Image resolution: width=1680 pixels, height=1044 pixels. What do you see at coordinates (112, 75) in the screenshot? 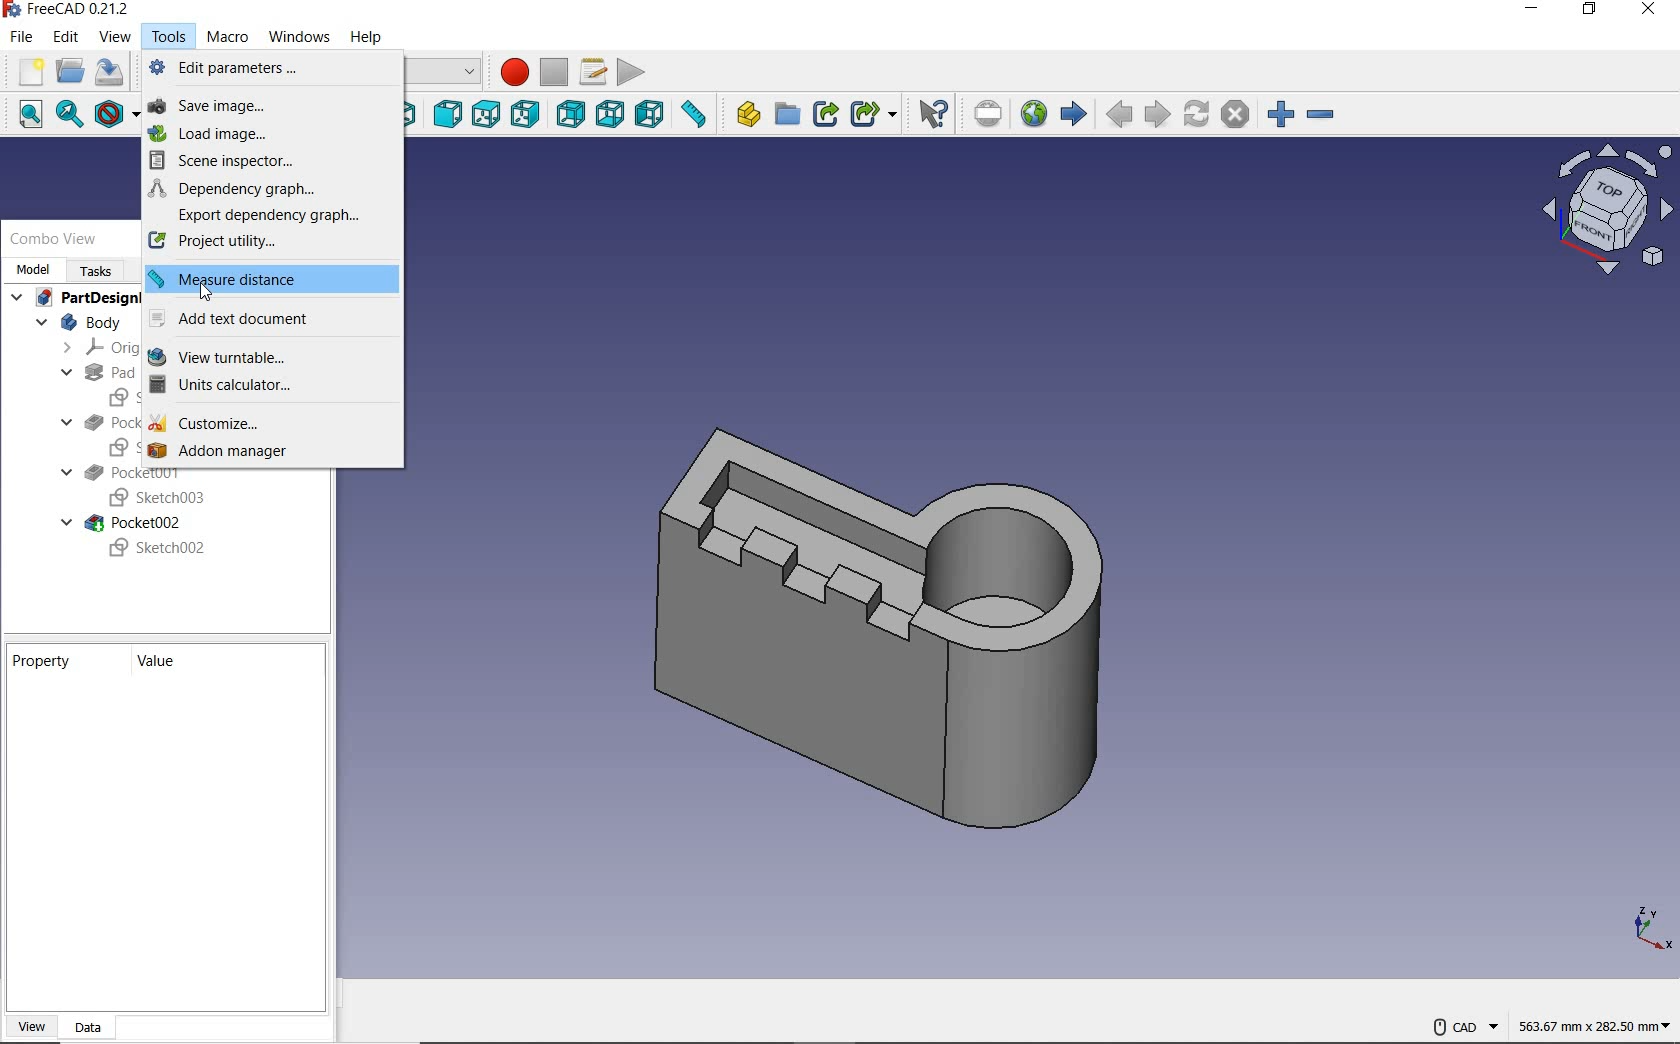
I see `save` at bounding box center [112, 75].